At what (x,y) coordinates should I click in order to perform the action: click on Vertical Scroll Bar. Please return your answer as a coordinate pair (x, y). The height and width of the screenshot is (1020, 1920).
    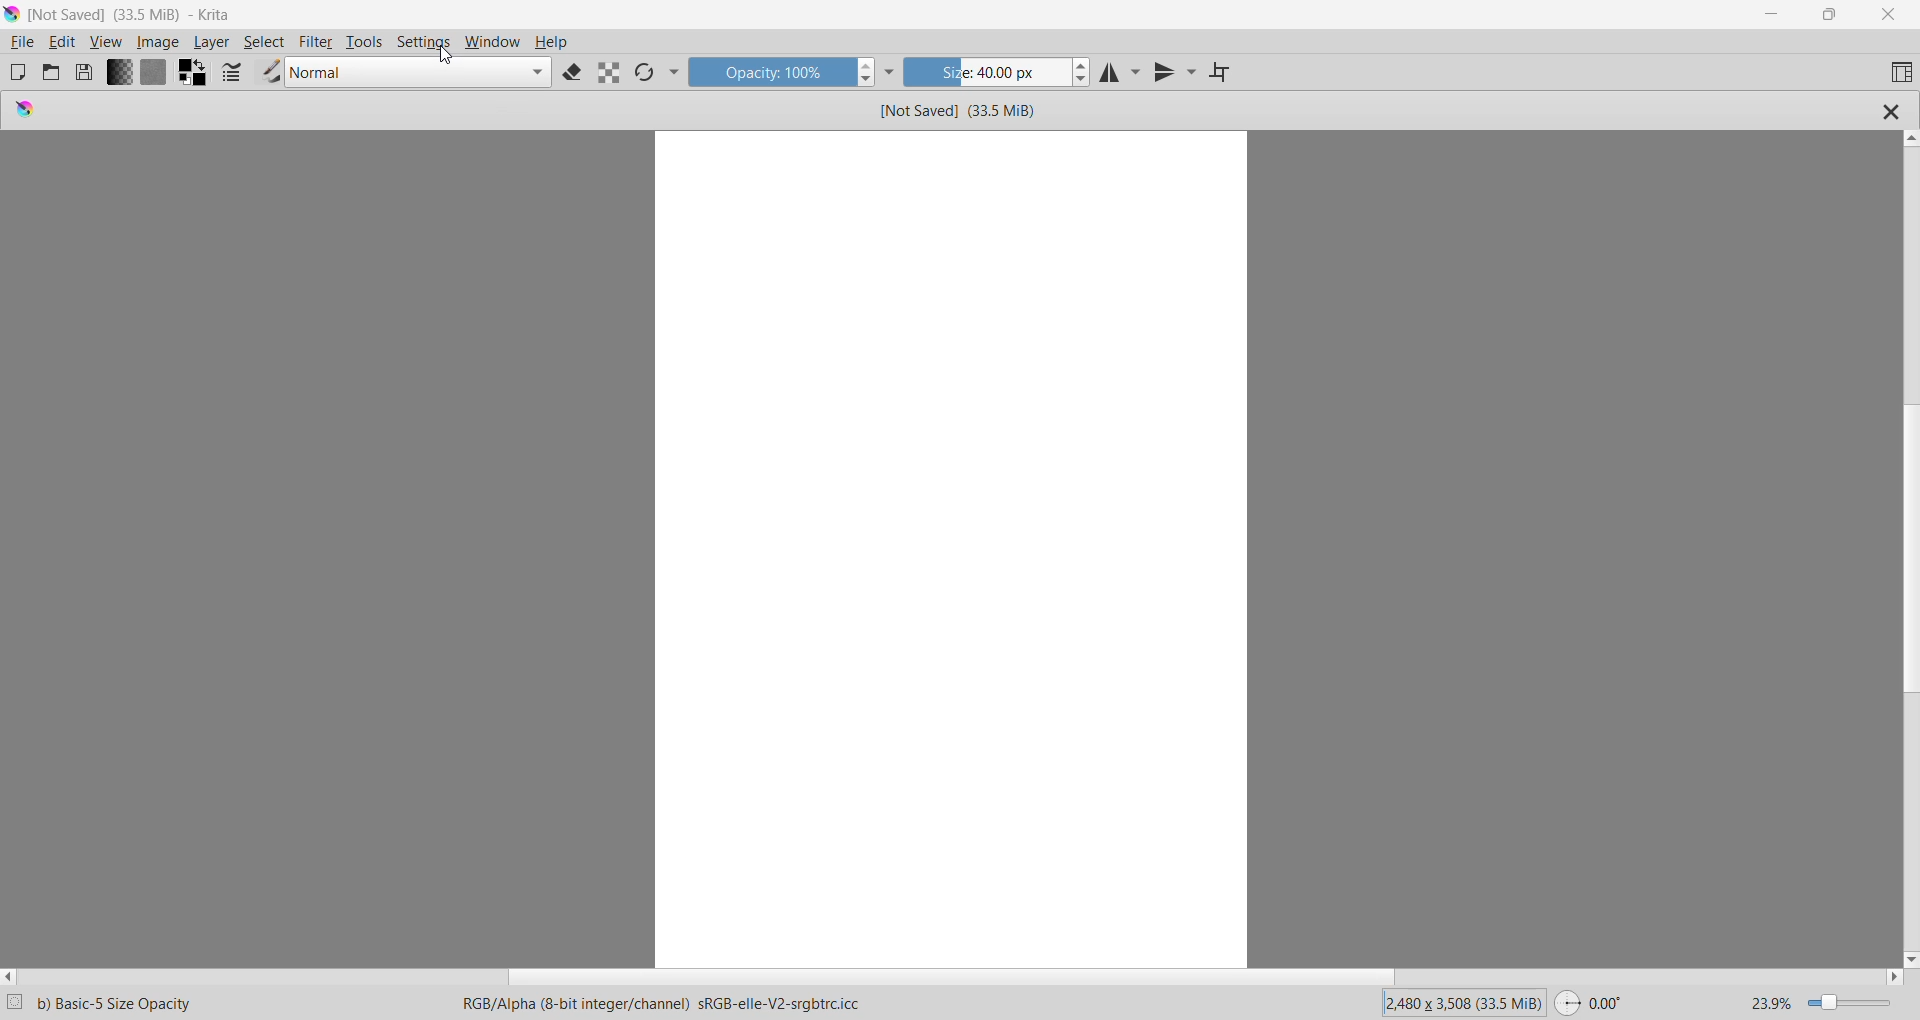
    Looking at the image, I should click on (1908, 549).